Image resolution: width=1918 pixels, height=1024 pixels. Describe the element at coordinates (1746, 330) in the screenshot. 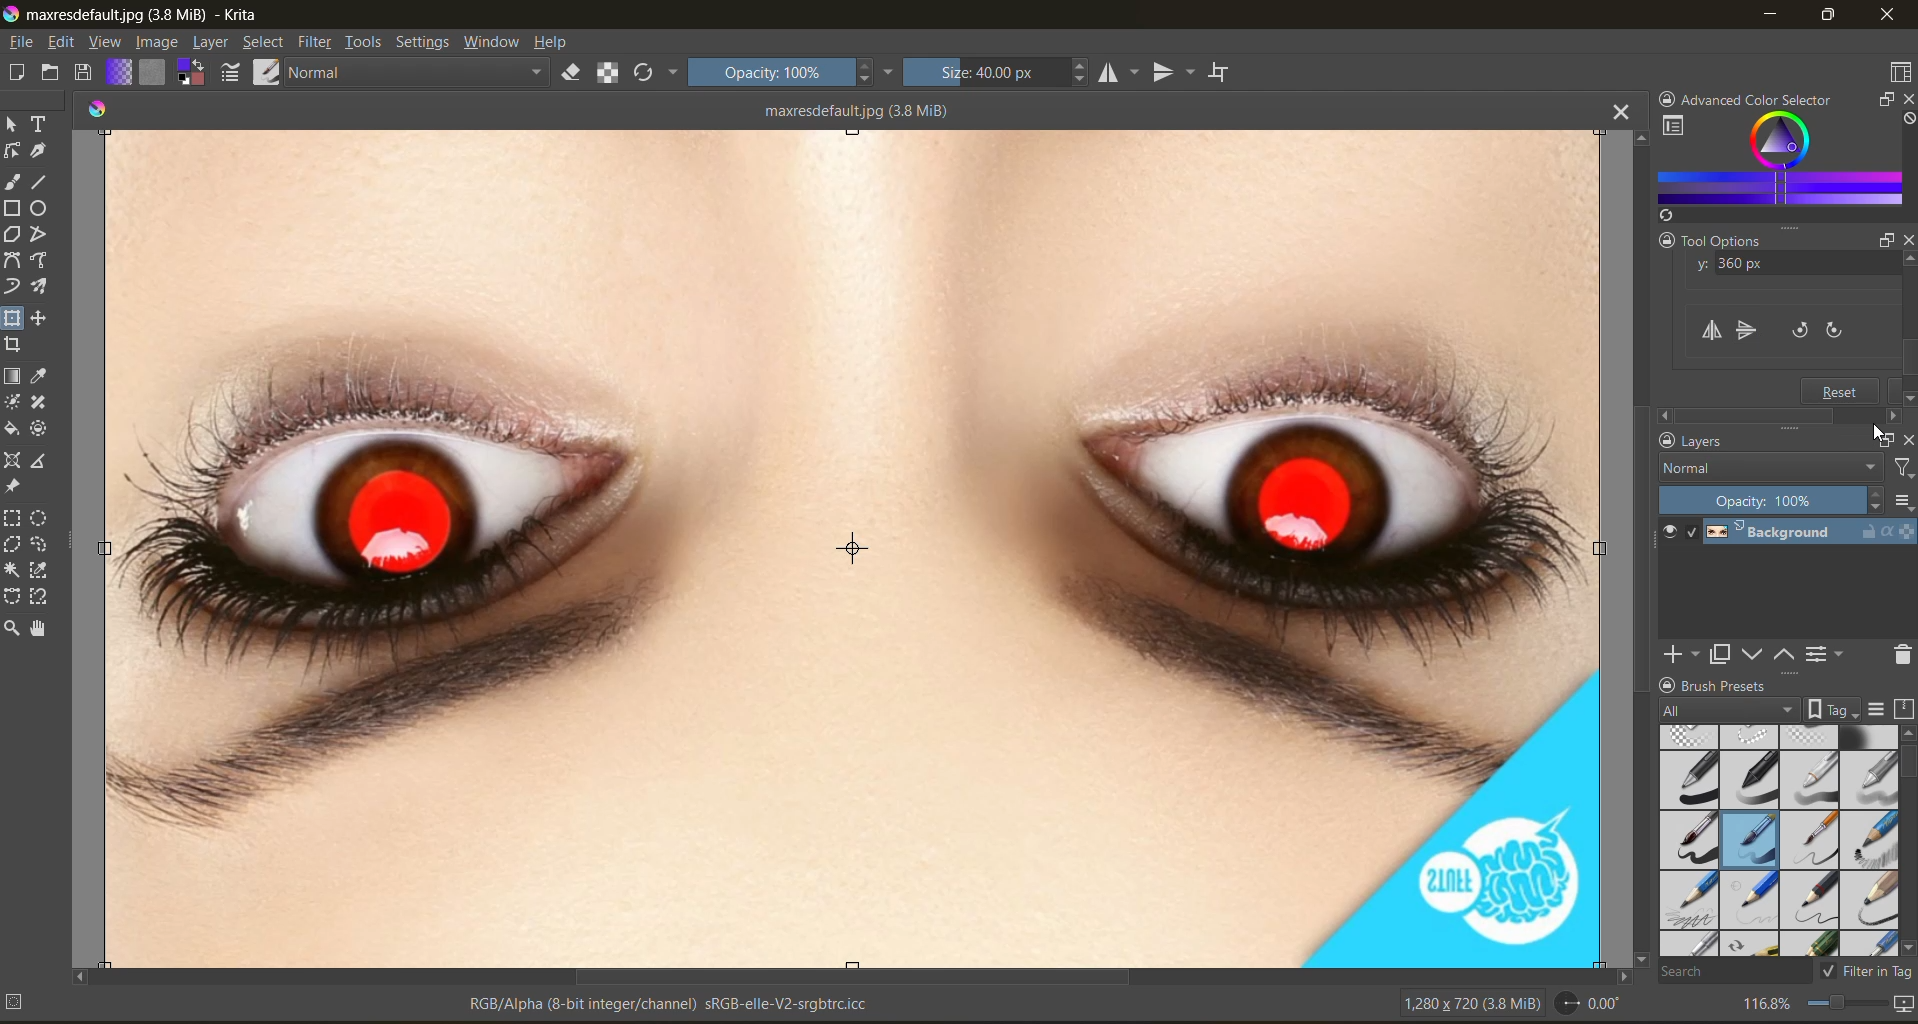

I see `flip vertically` at that location.